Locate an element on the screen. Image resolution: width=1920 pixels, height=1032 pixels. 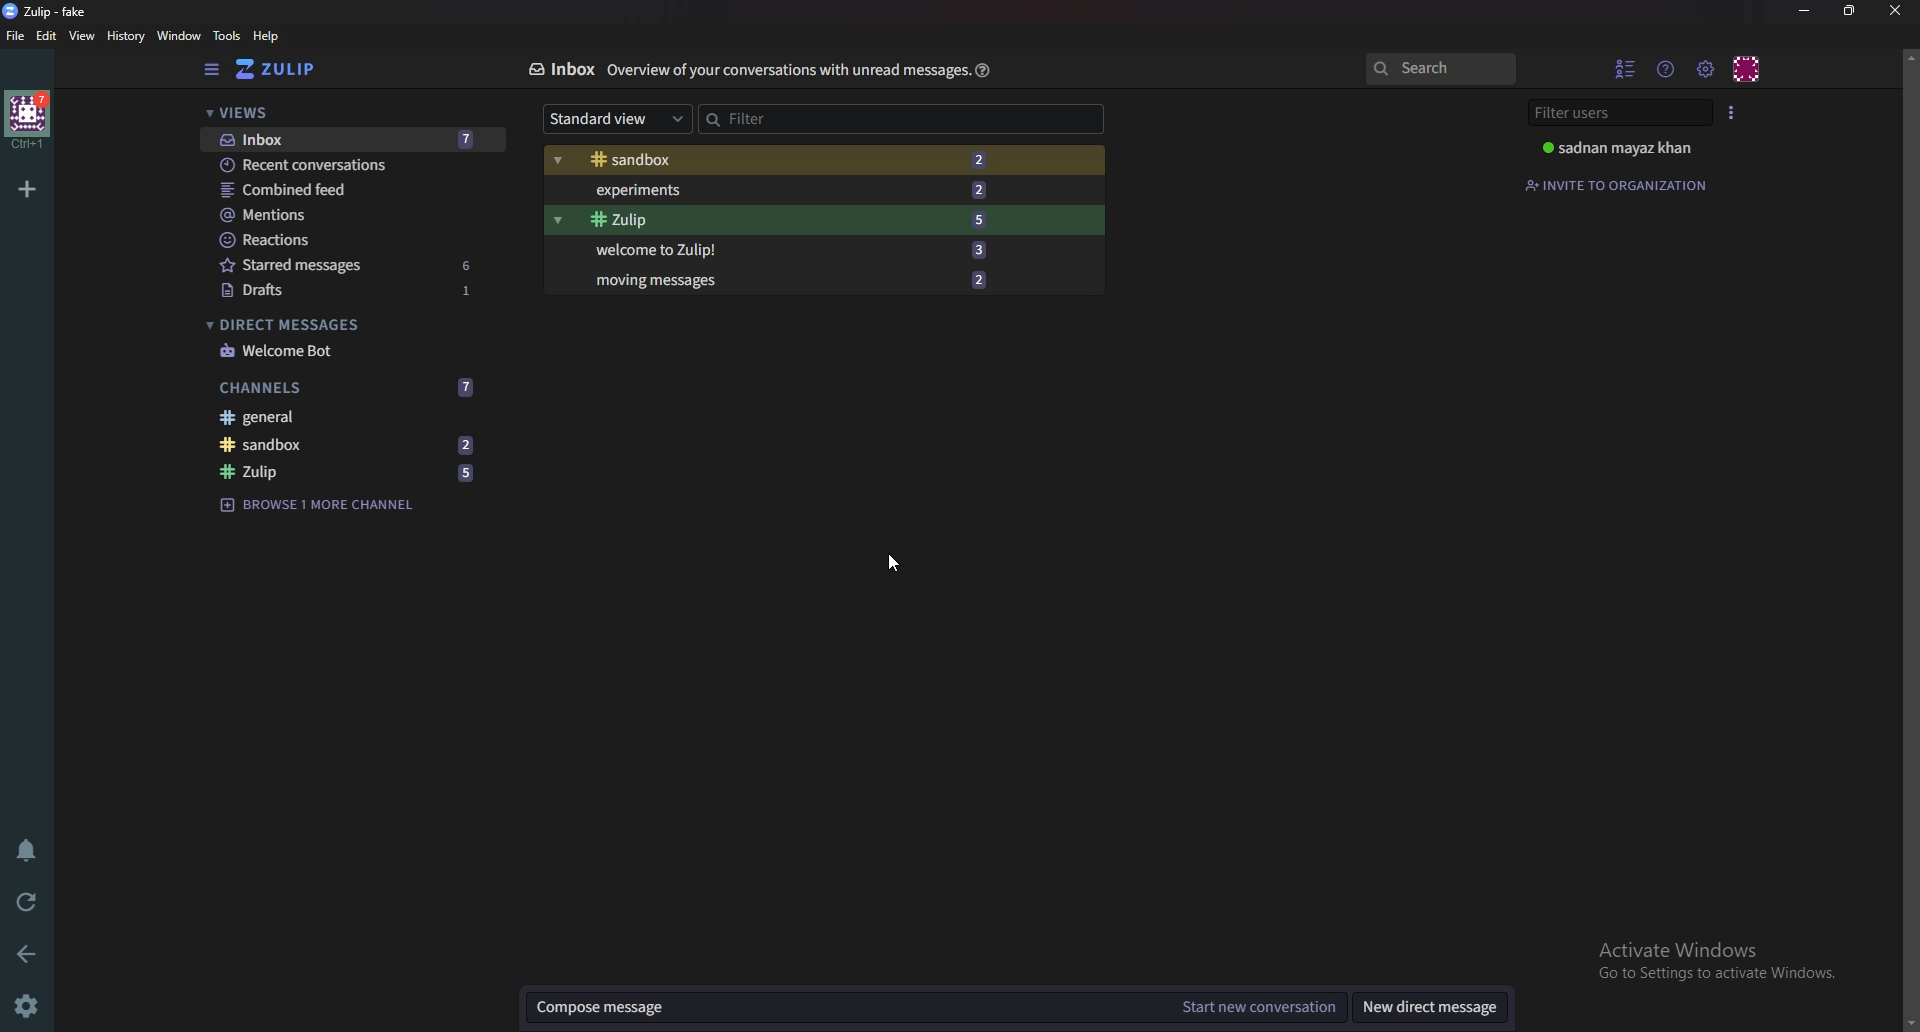
overview of your conversations with unread messages is located at coordinates (787, 70).